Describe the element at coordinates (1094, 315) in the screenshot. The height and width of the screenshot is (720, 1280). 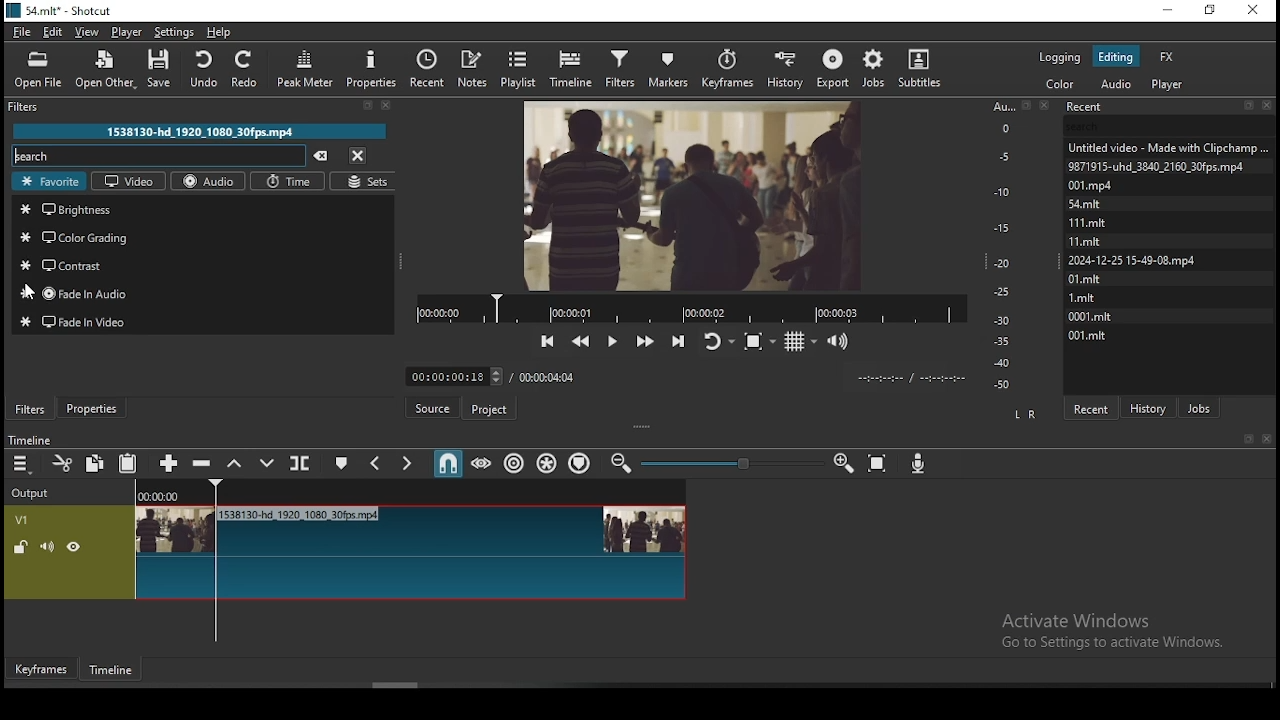
I see `0001.mit` at that location.